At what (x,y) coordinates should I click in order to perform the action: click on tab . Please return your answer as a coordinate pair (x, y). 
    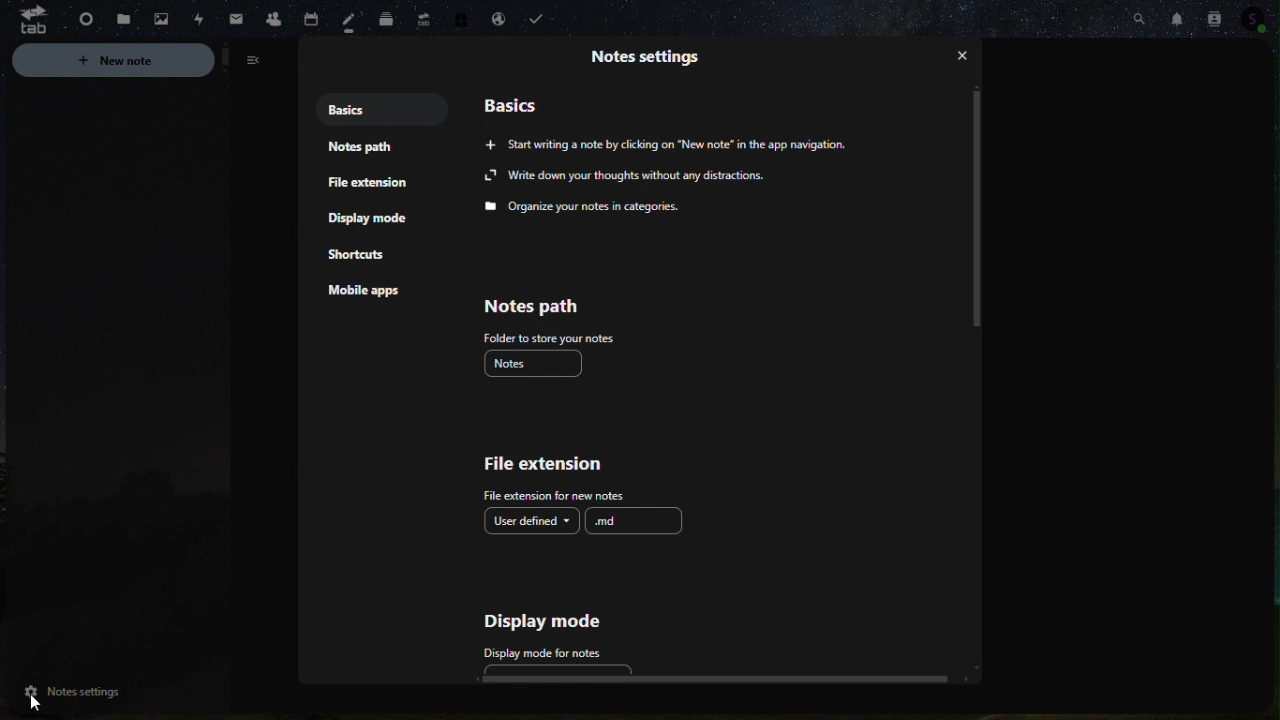
    Looking at the image, I should click on (26, 18).